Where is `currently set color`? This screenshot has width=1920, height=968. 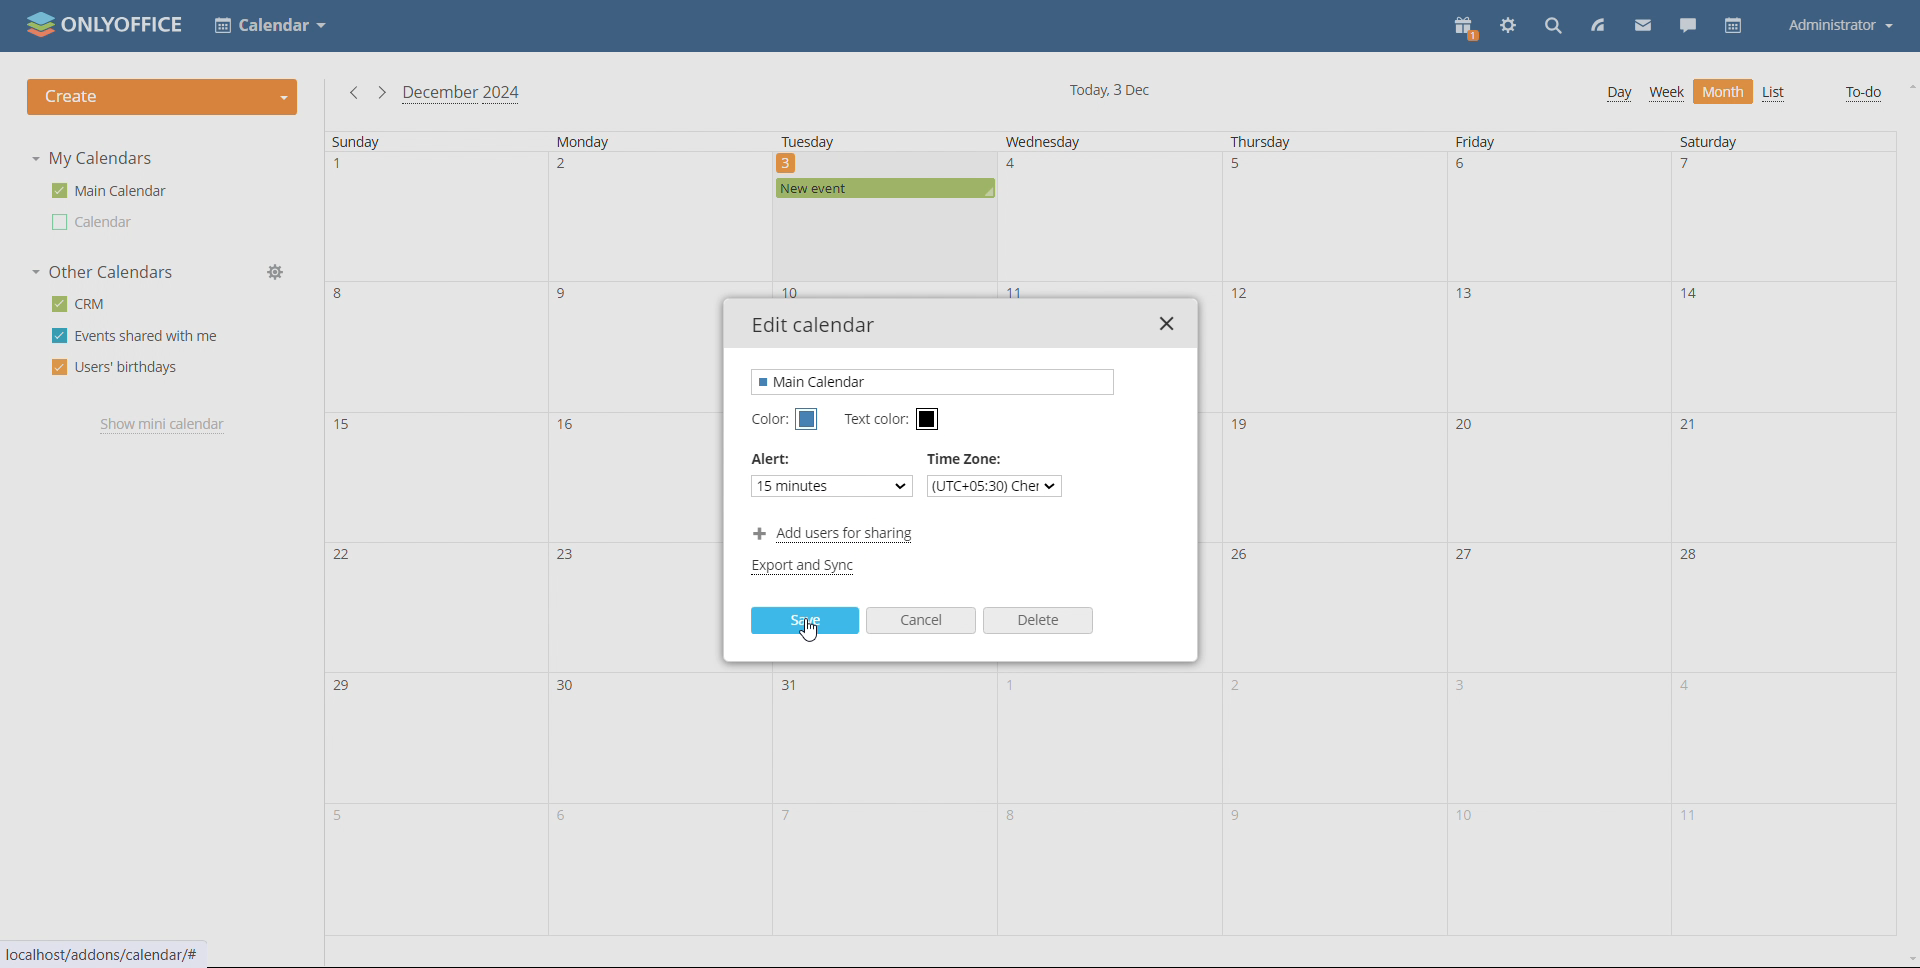
currently set color is located at coordinates (807, 567).